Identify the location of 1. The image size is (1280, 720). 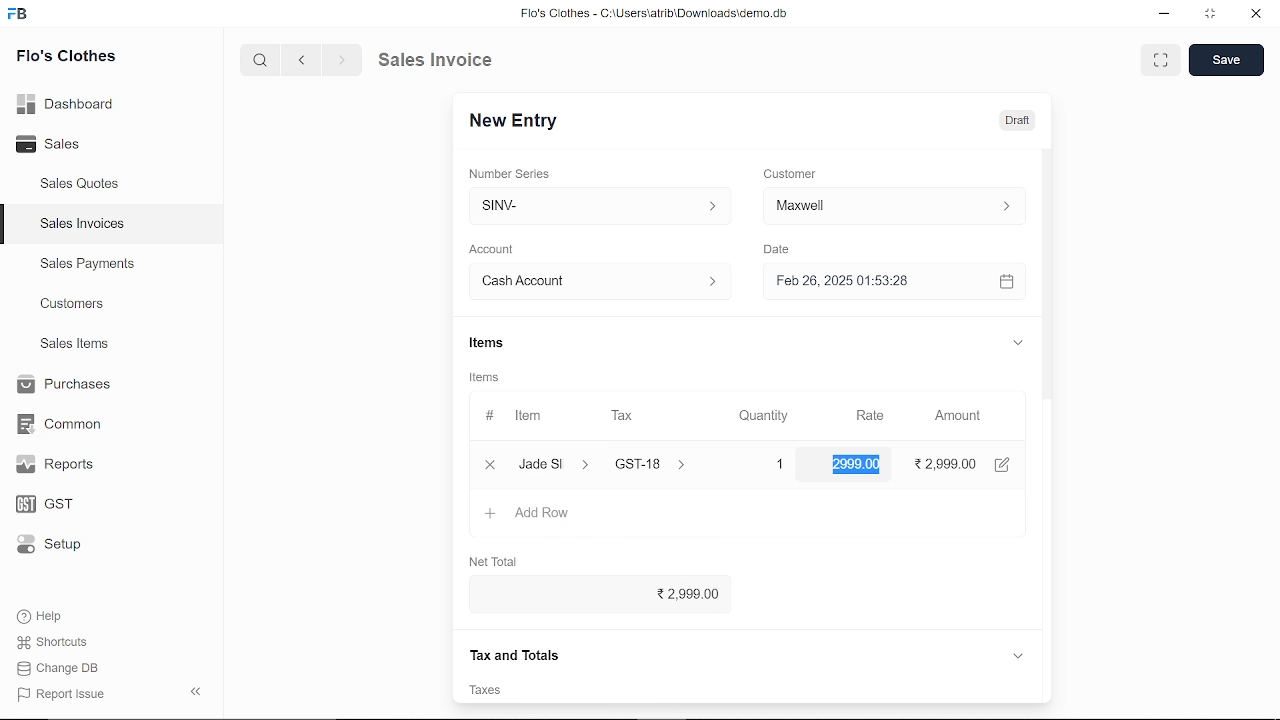
(762, 464).